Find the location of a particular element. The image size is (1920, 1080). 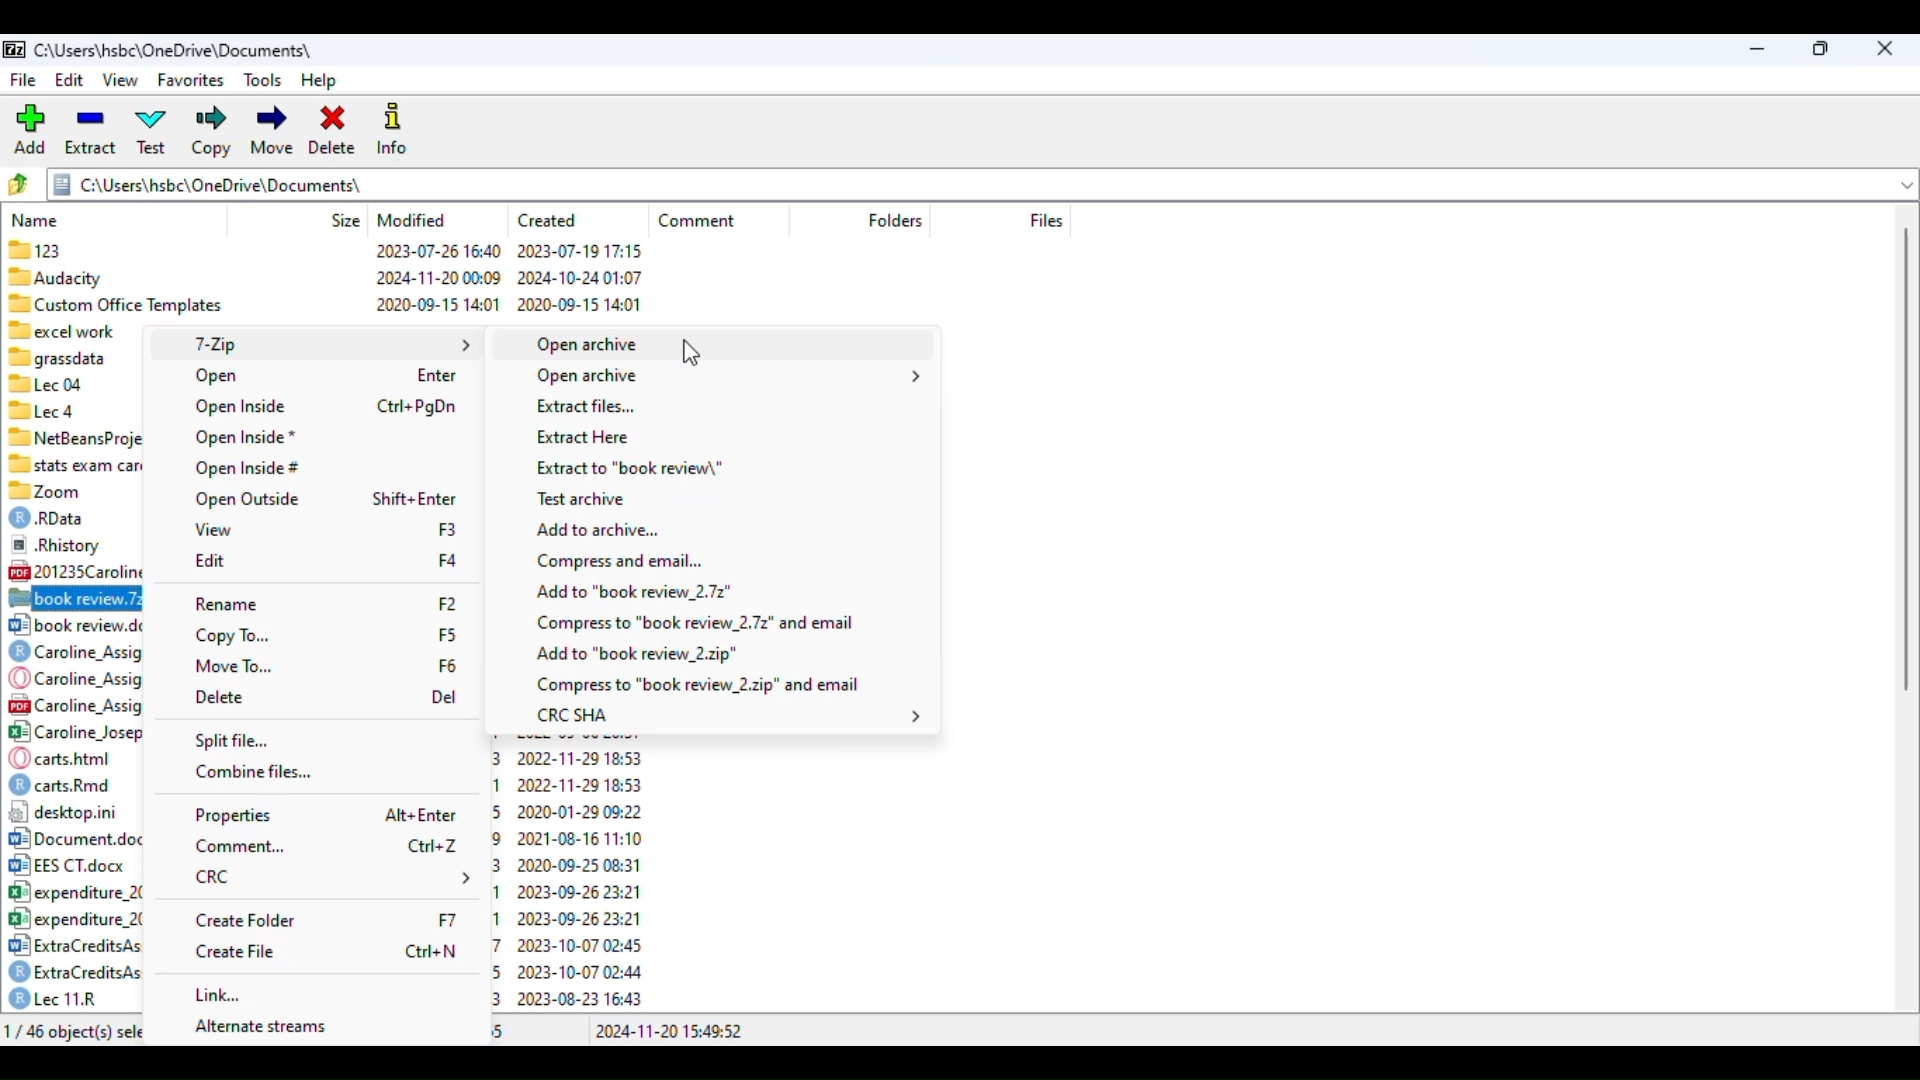

edit is located at coordinates (211, 561).